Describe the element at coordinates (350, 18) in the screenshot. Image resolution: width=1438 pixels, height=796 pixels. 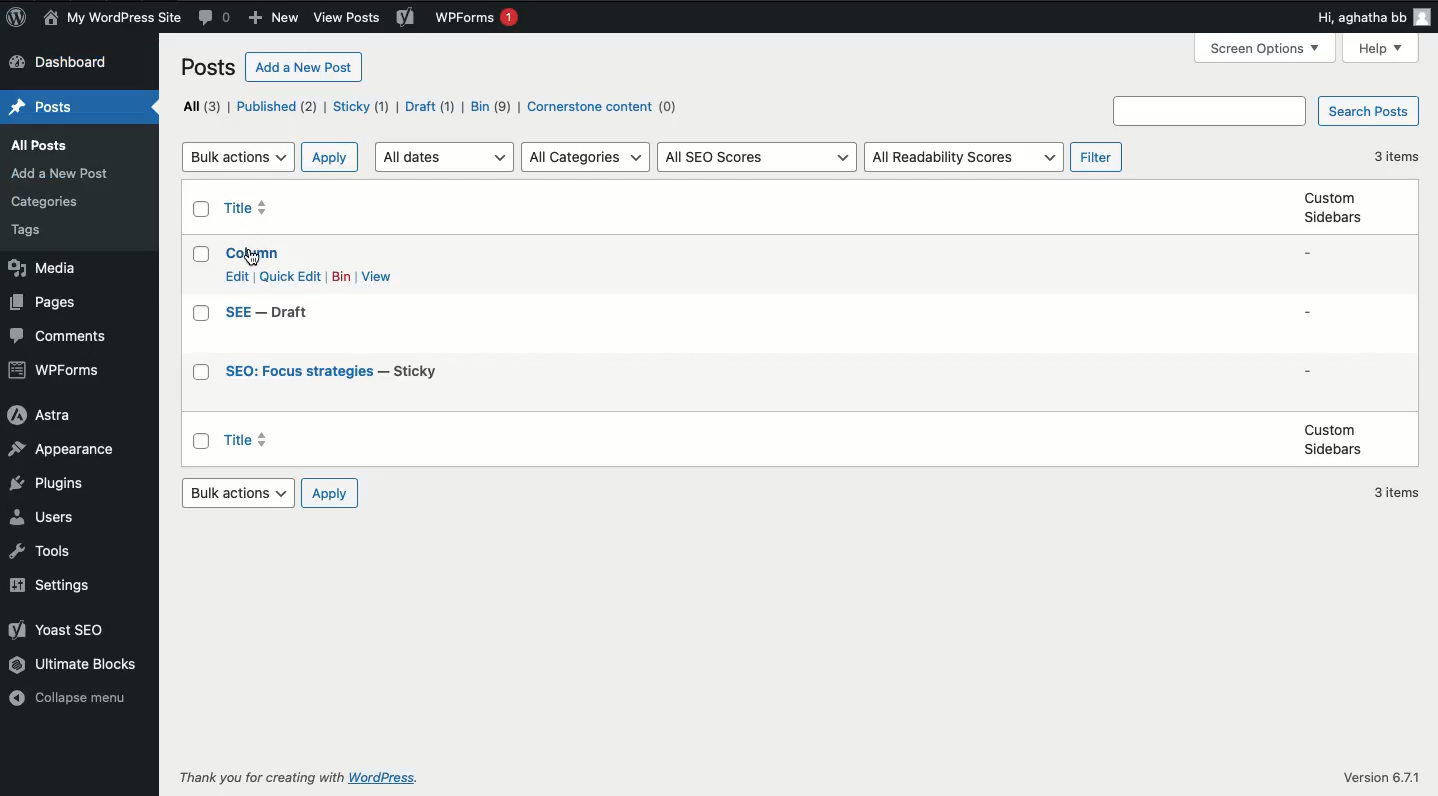
I see `` at that location.